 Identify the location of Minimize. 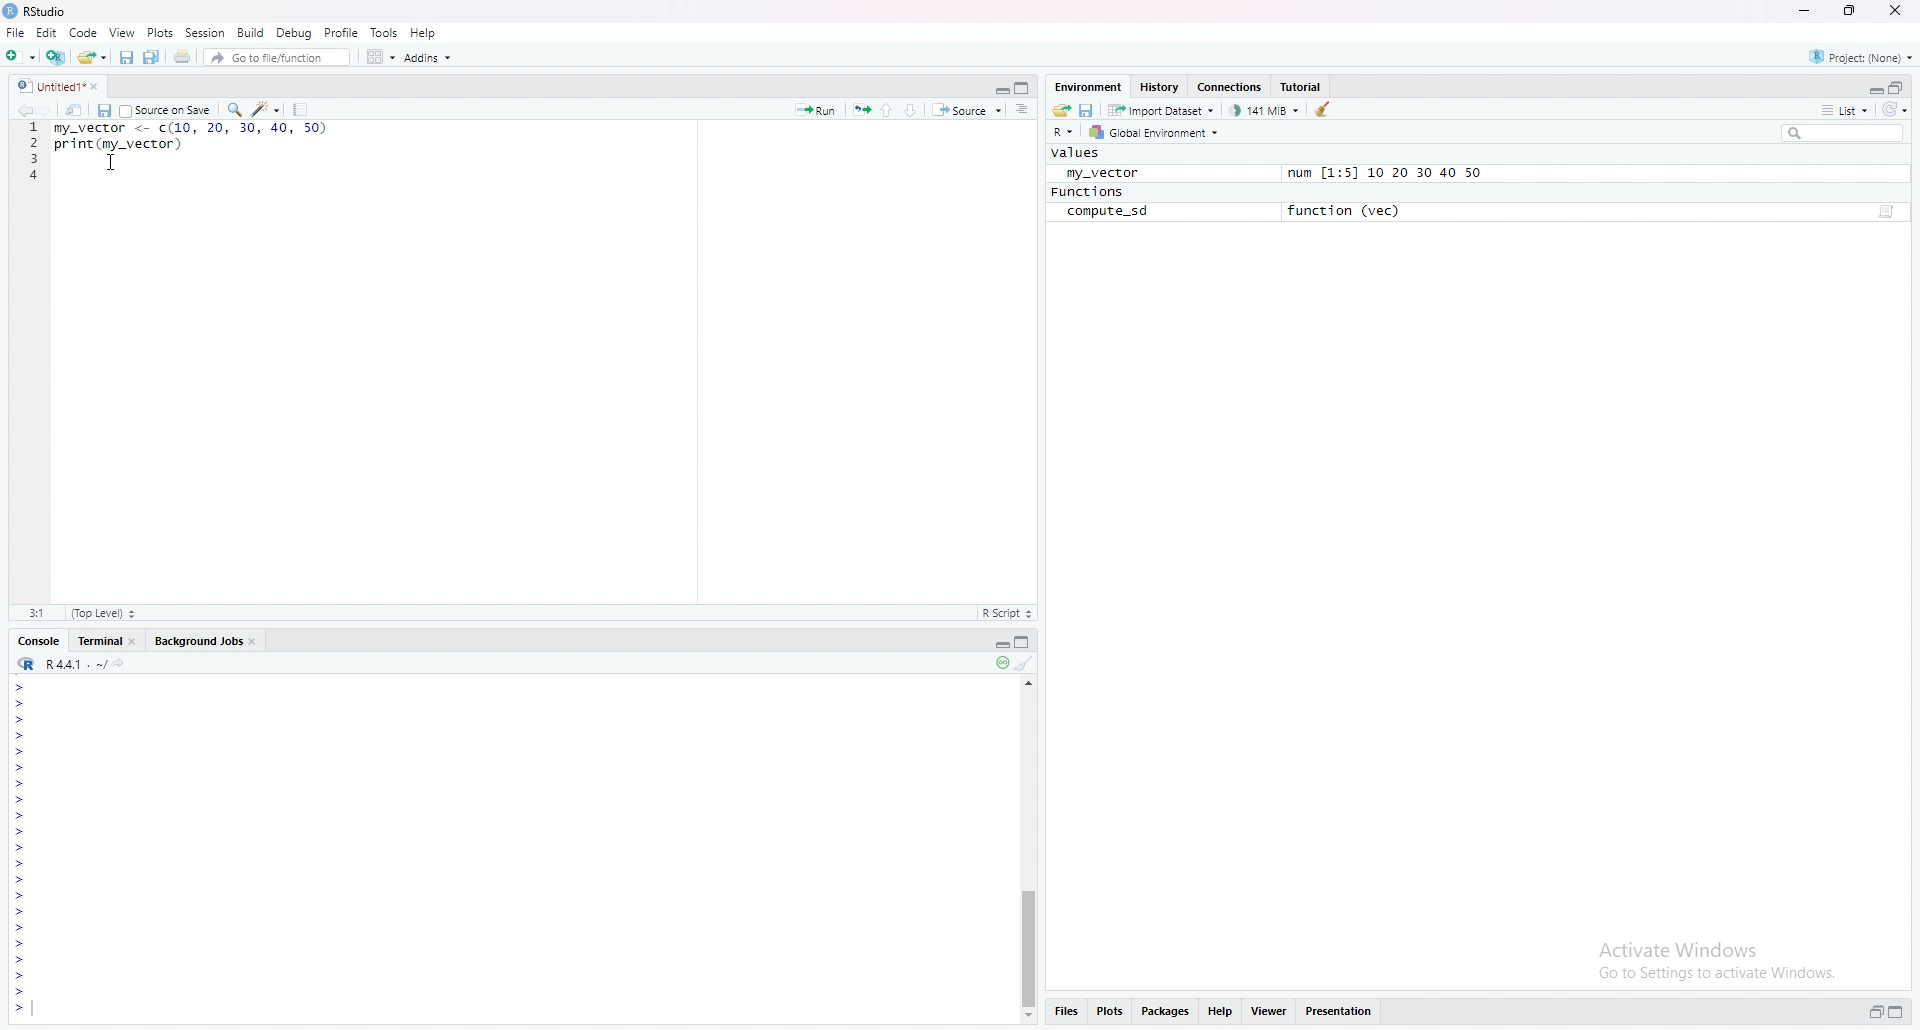
(1874, 89).